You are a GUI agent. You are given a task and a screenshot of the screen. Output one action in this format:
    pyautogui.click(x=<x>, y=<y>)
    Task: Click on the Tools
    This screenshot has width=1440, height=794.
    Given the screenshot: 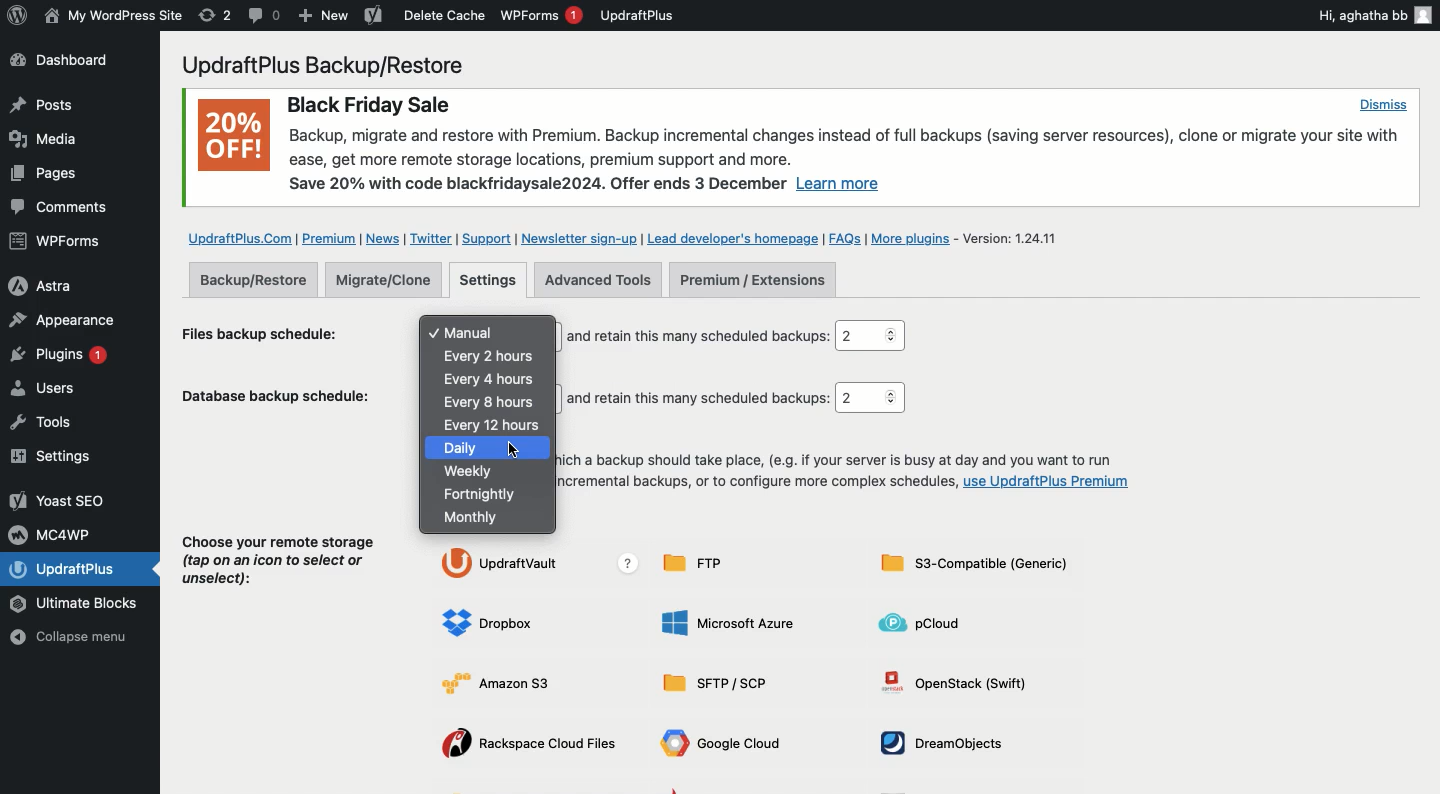 What is the action you would take?
    pyautogui.click(x=54, y=422)
    